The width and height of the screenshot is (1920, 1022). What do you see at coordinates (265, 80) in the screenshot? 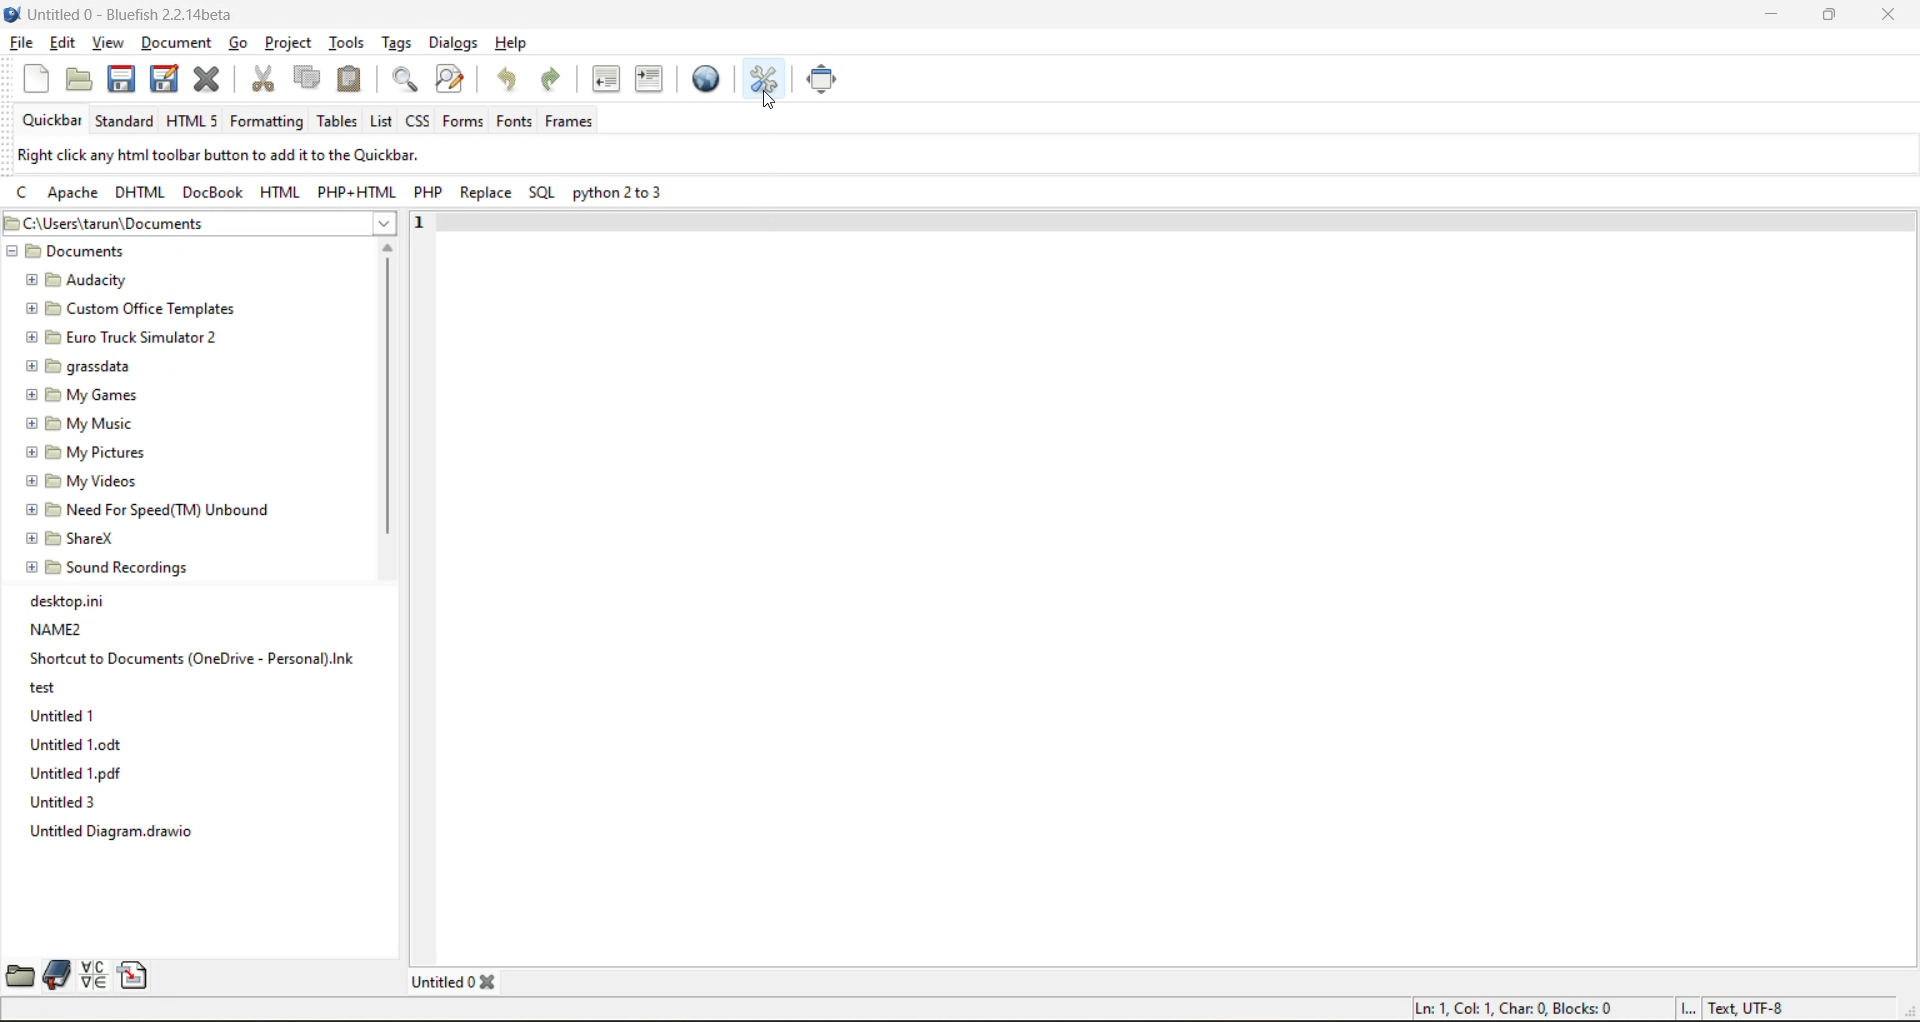
I see `cut` at bounding box center [265, 80].